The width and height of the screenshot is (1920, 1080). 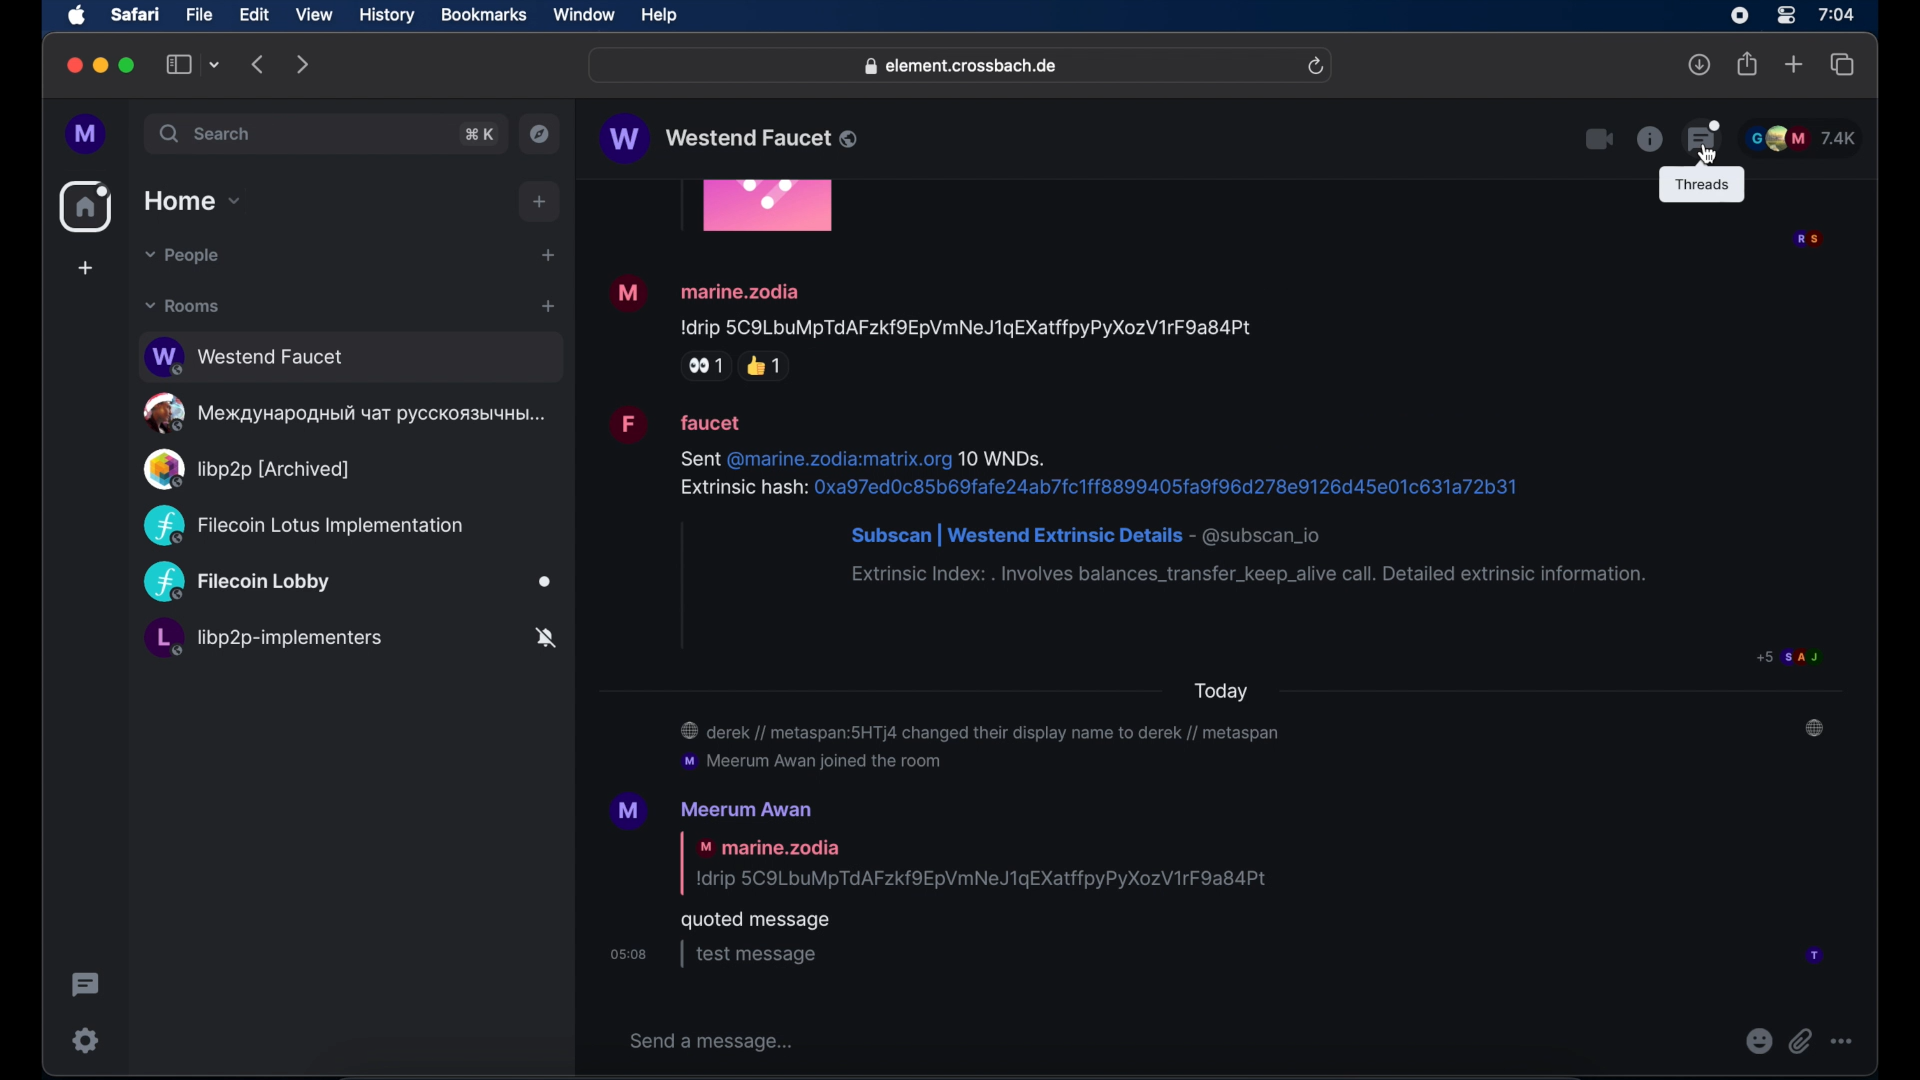 What do you see at coordinates (676, 421) in the screenshot?
I see `faucet` at bounding box center [676, 421].